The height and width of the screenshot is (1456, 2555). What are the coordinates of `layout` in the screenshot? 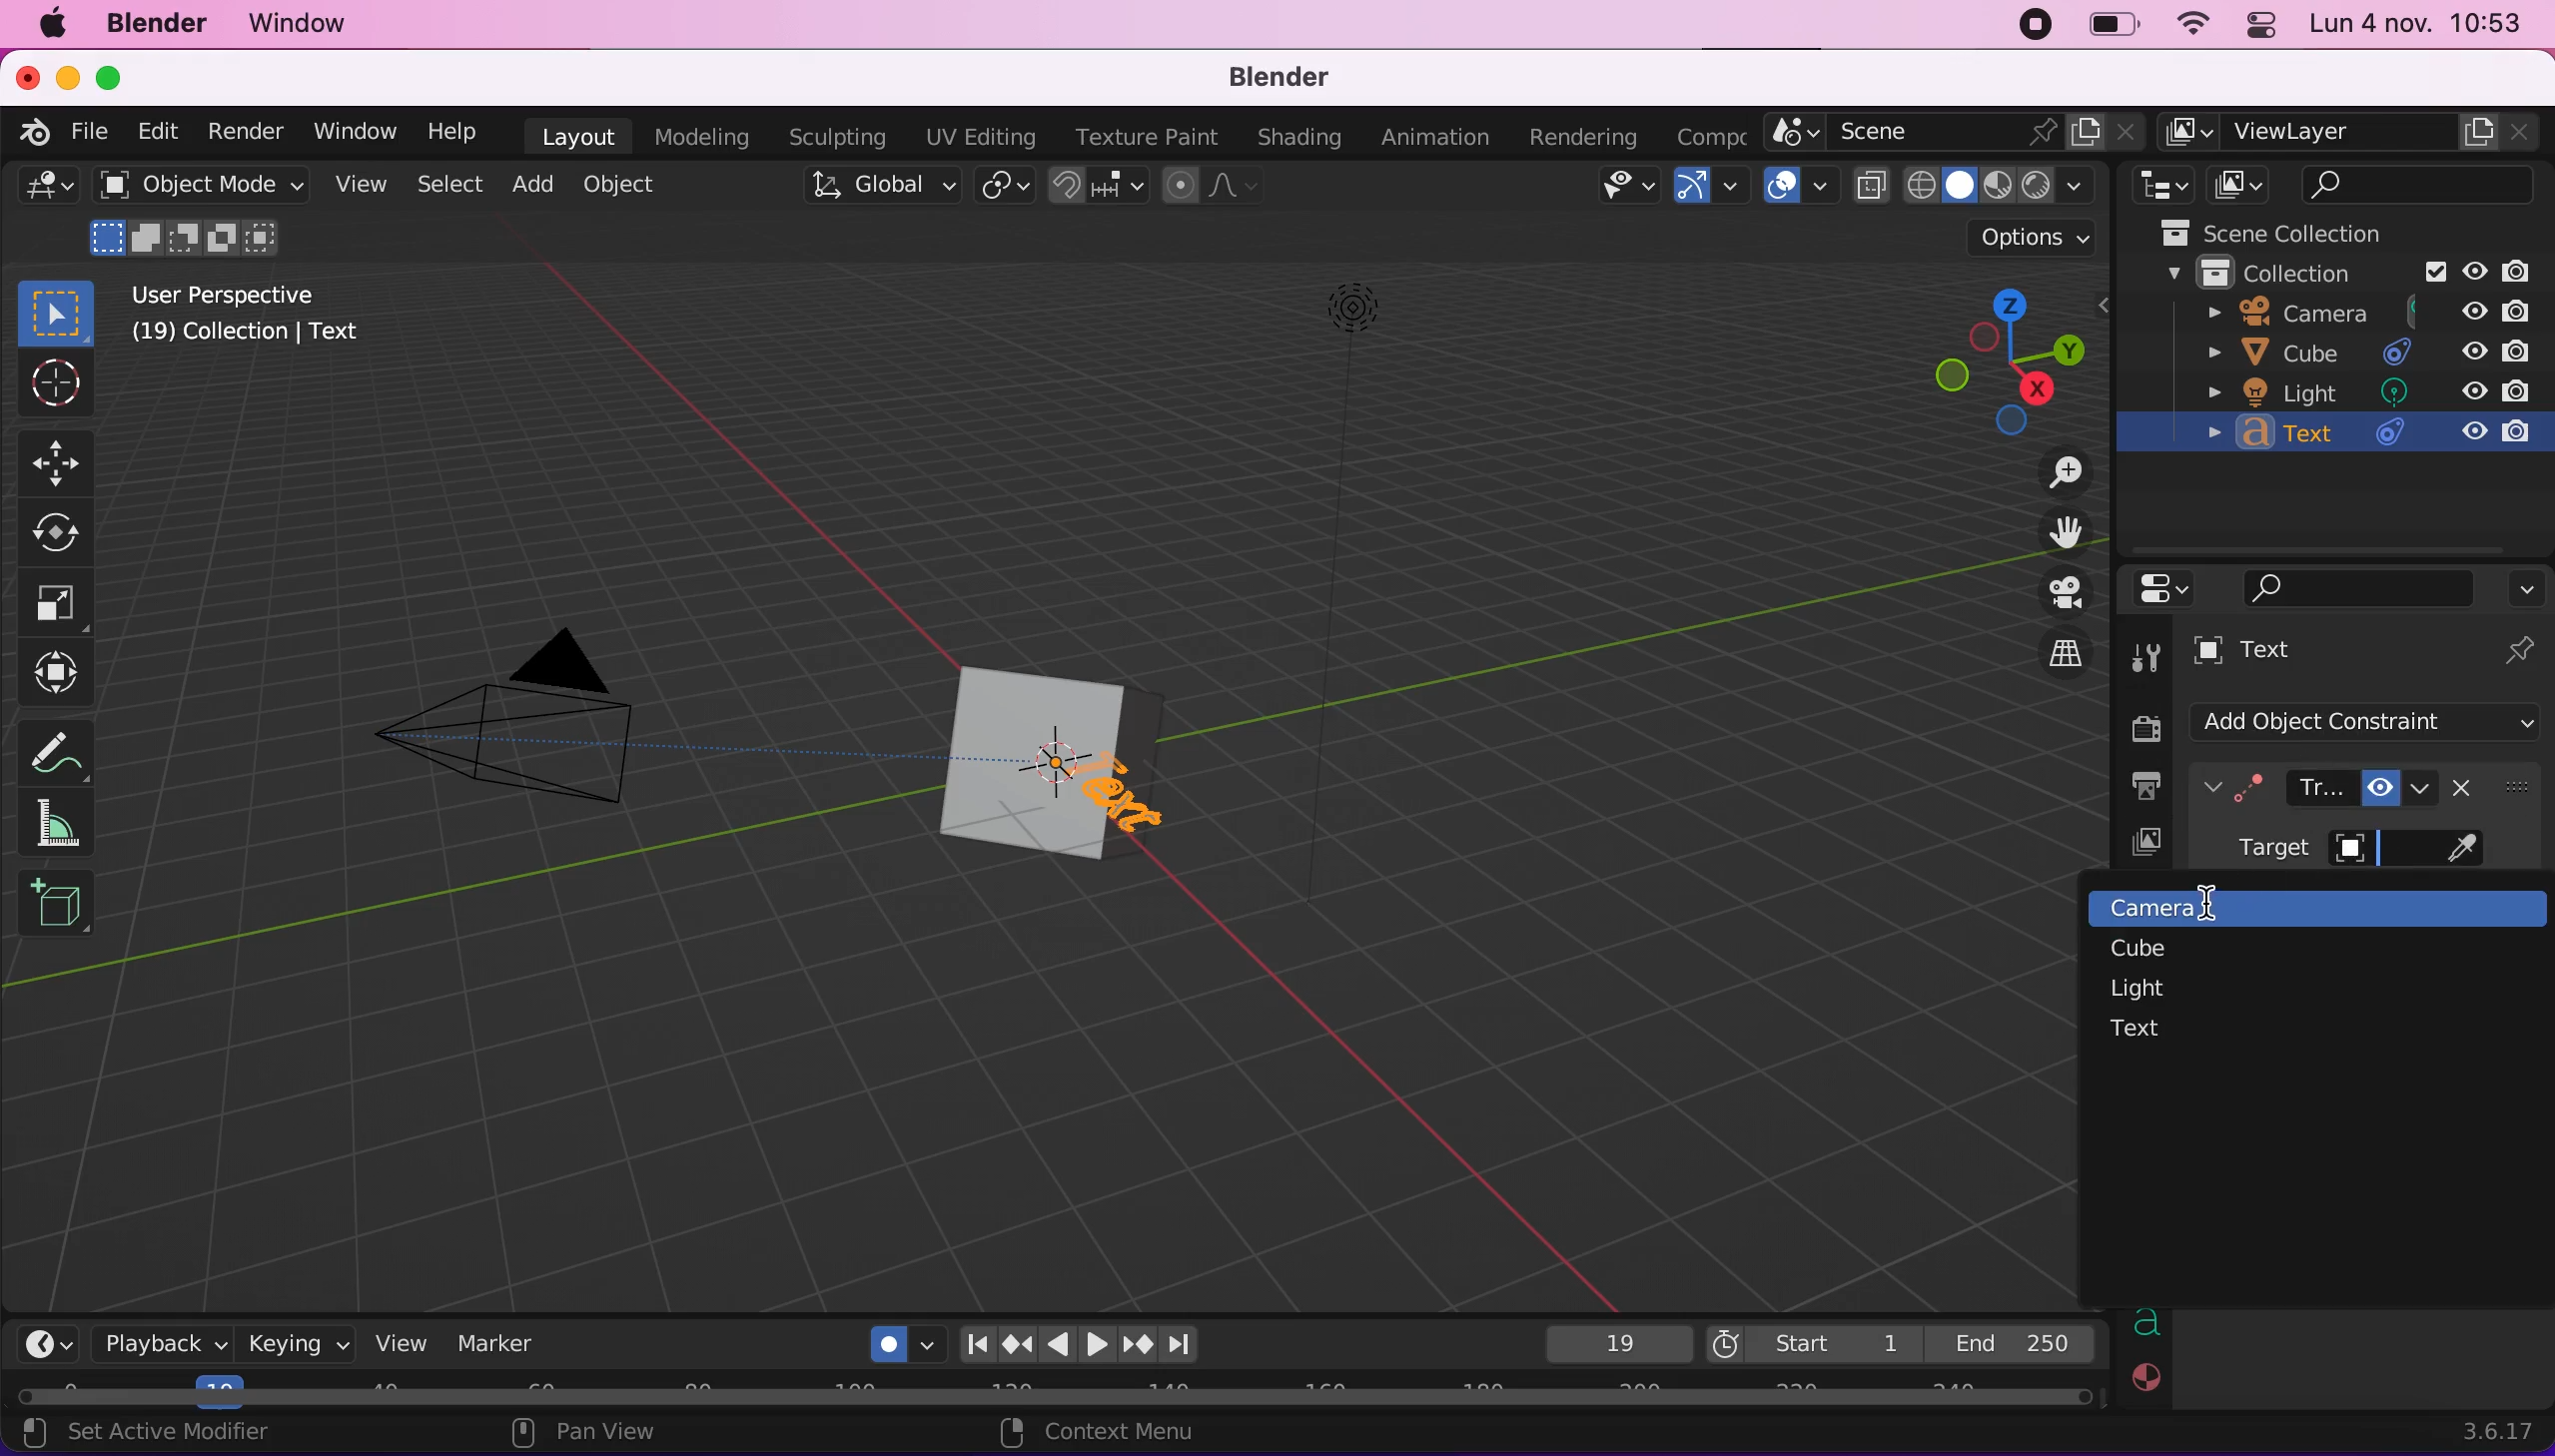 It's located at (580, 134).